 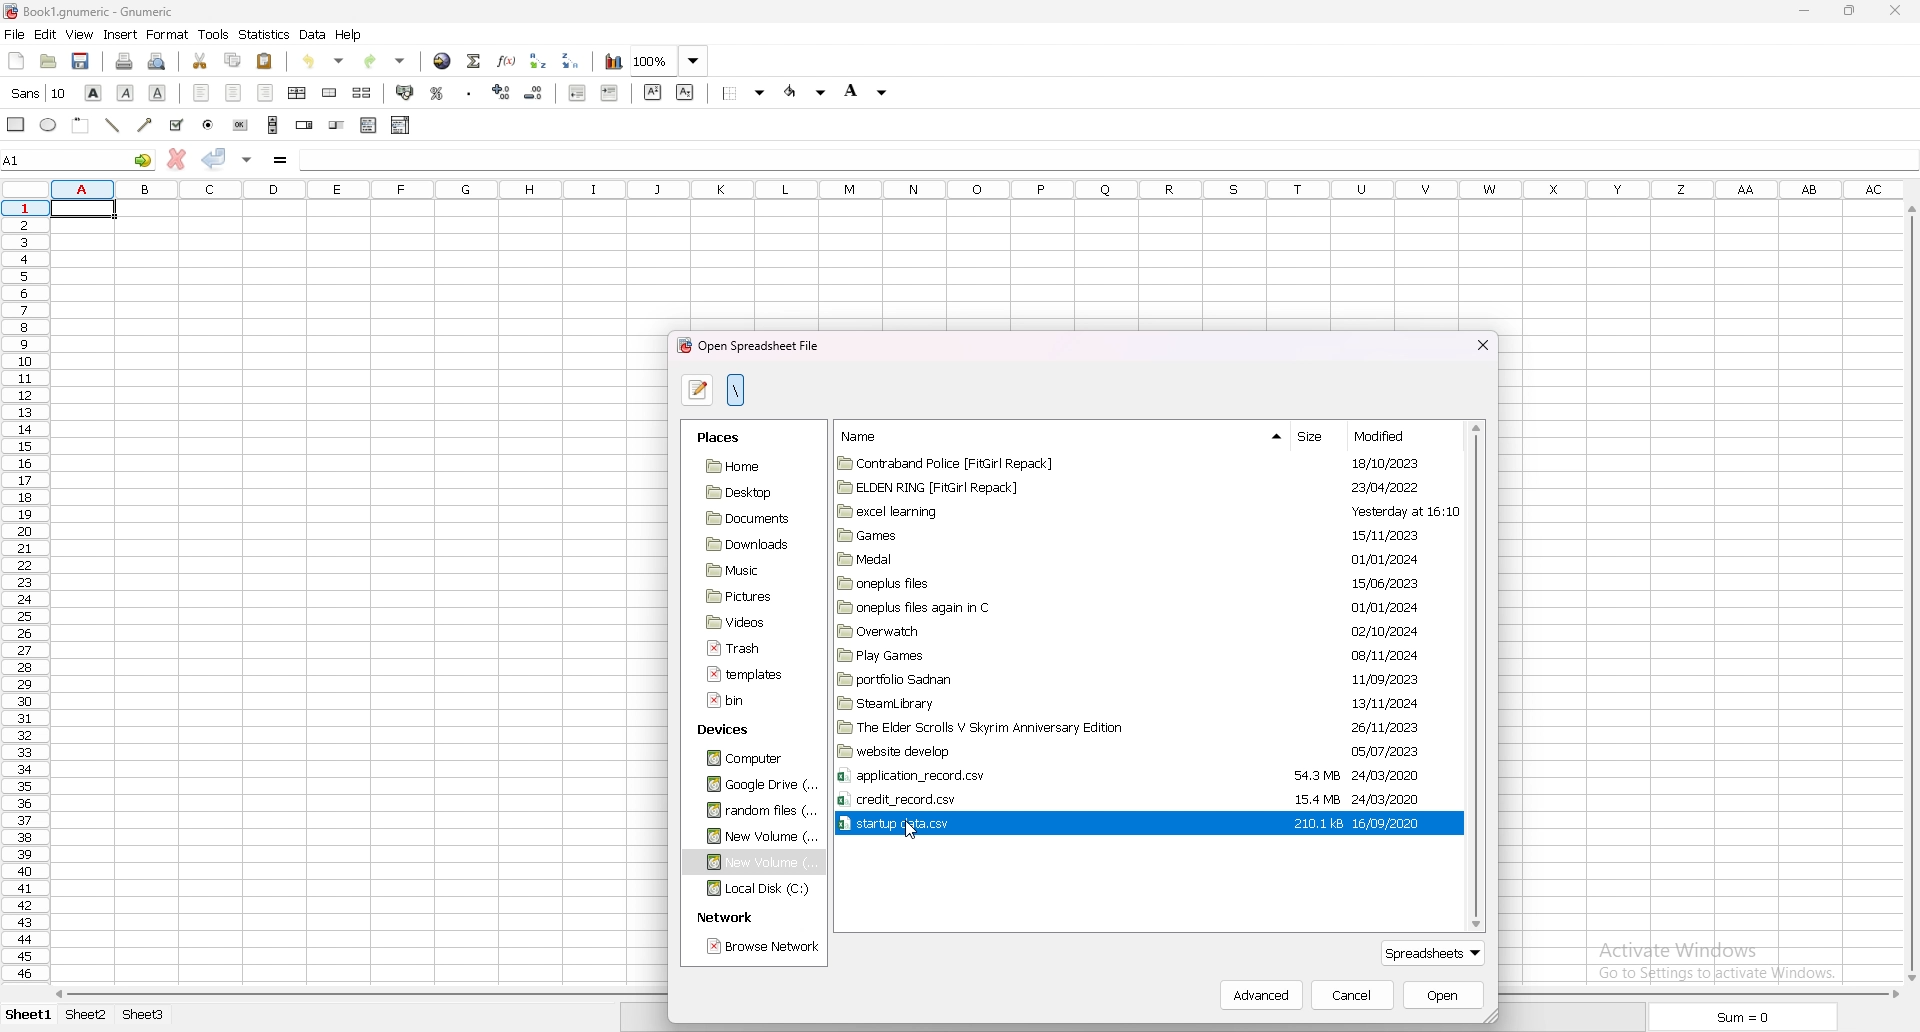 What do you see at coordinates (612, 63) in the screenshot?
I see `chart` at bounding box center [612, 63].